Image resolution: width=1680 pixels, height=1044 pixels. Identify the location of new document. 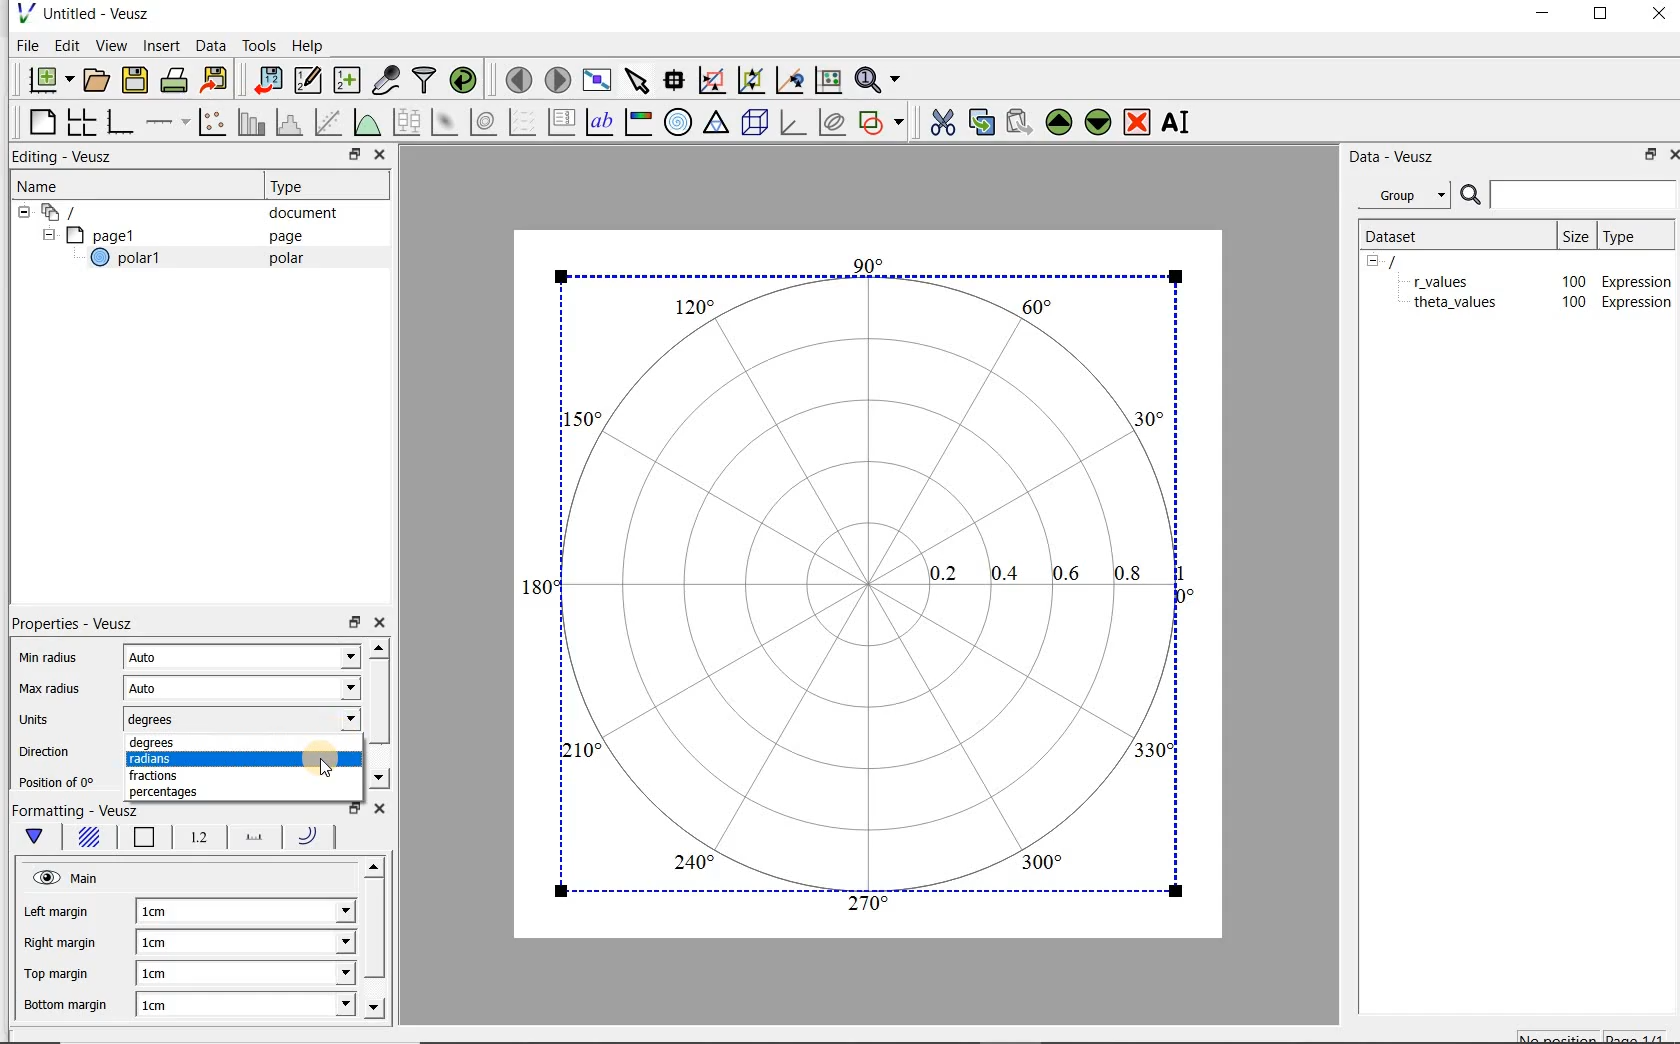
(46, 77).